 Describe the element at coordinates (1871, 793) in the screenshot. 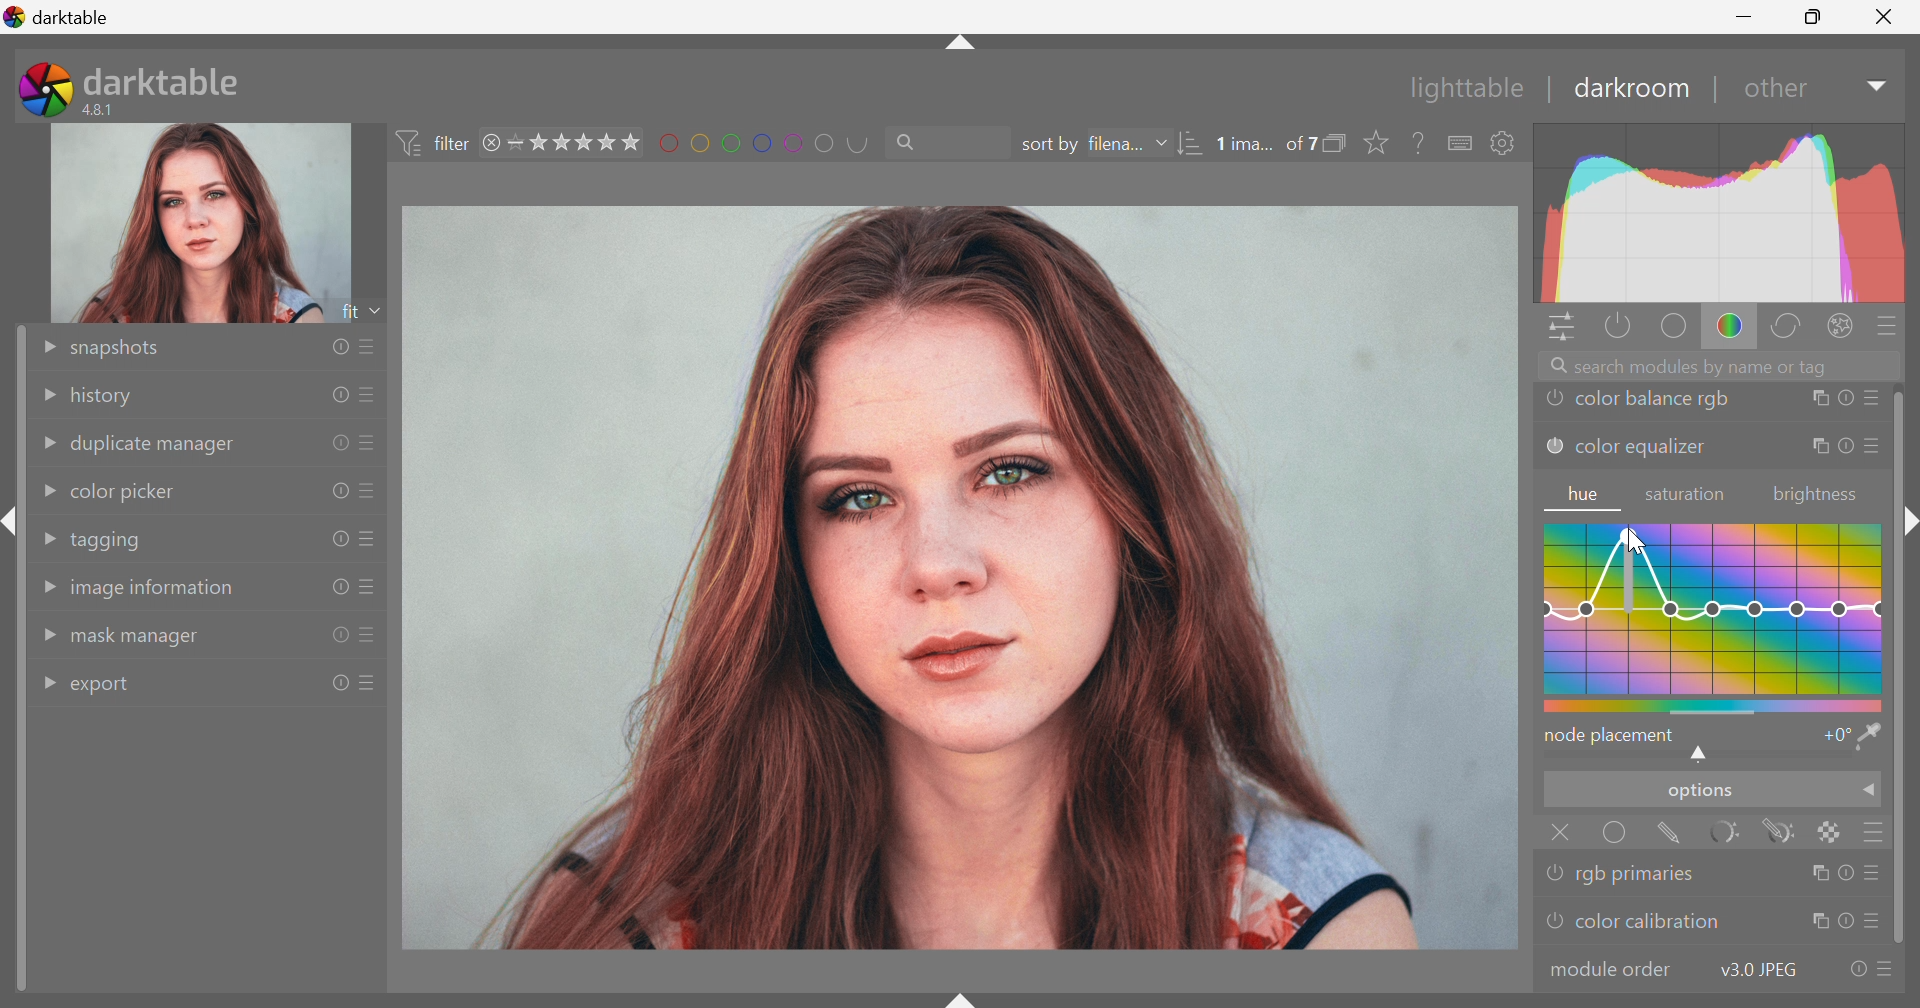

I see `Drop Down` at that location.